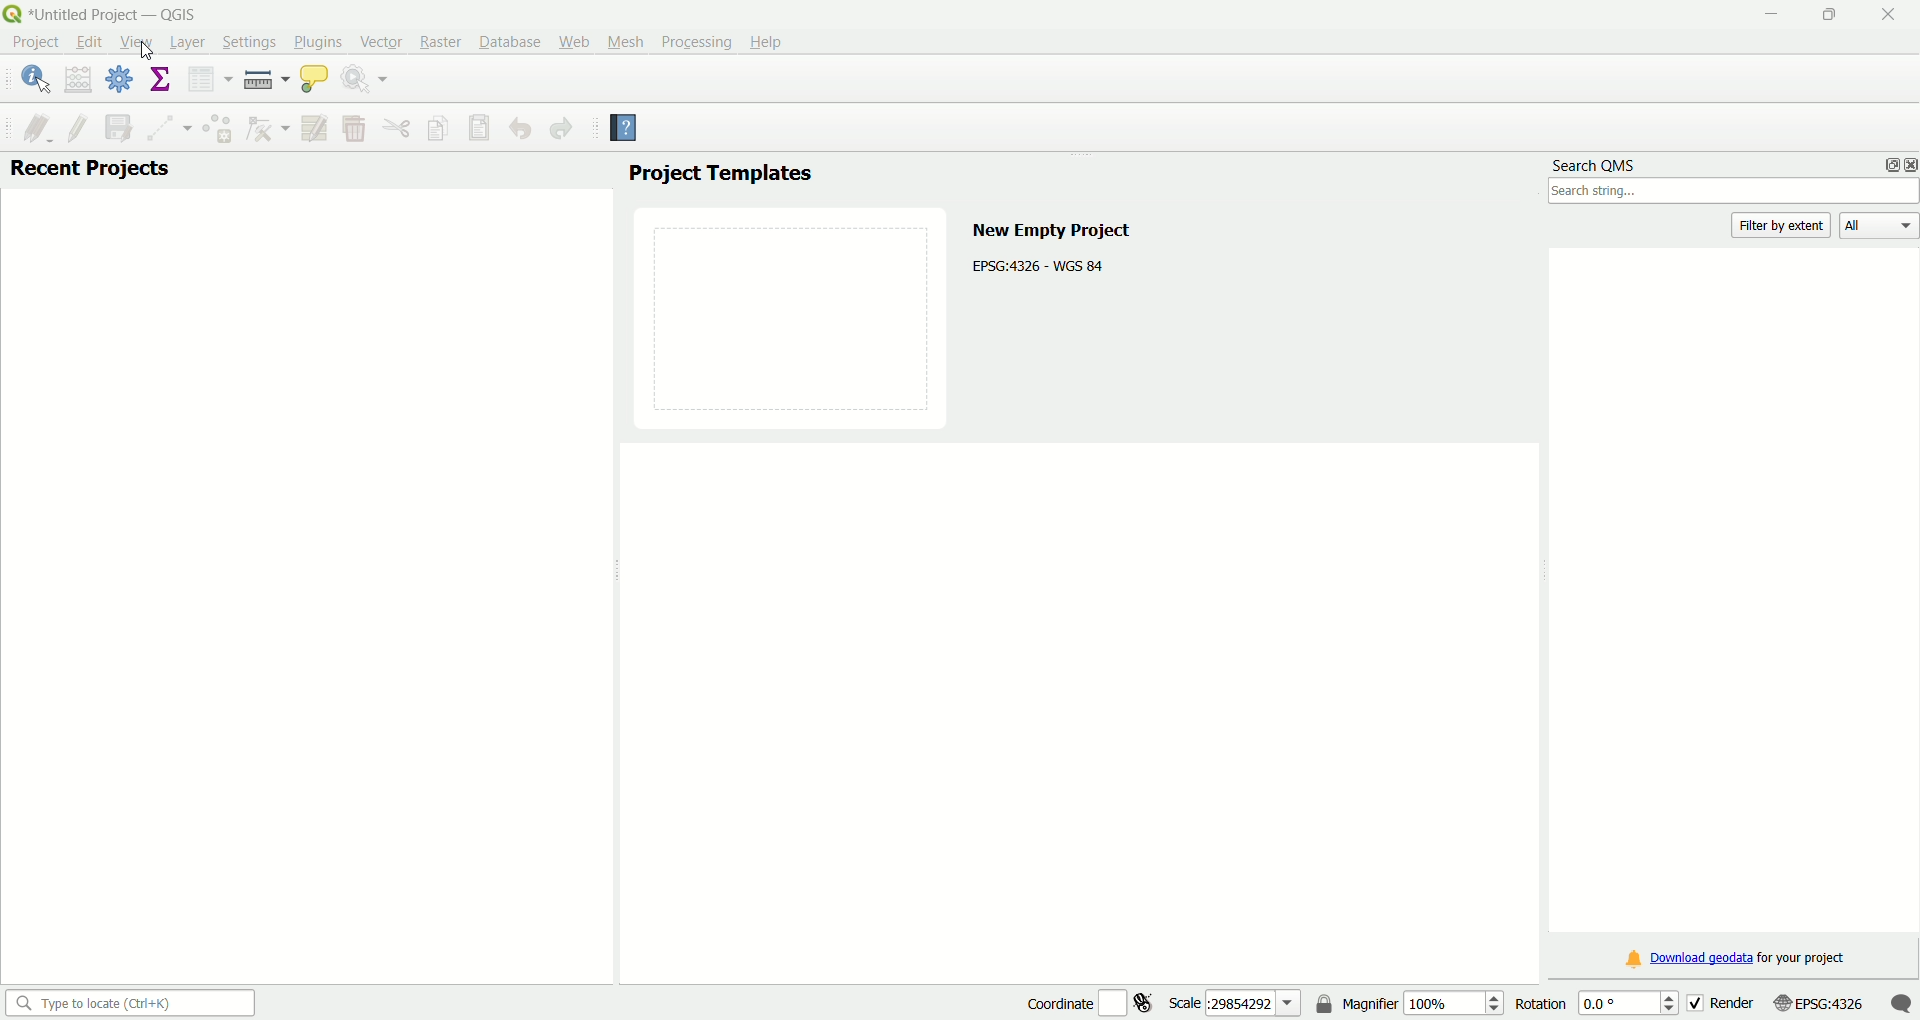  What do you see at coordinates (35, 79) in the screenshot?
I see `identify feature` at bounding box center [35, 79].